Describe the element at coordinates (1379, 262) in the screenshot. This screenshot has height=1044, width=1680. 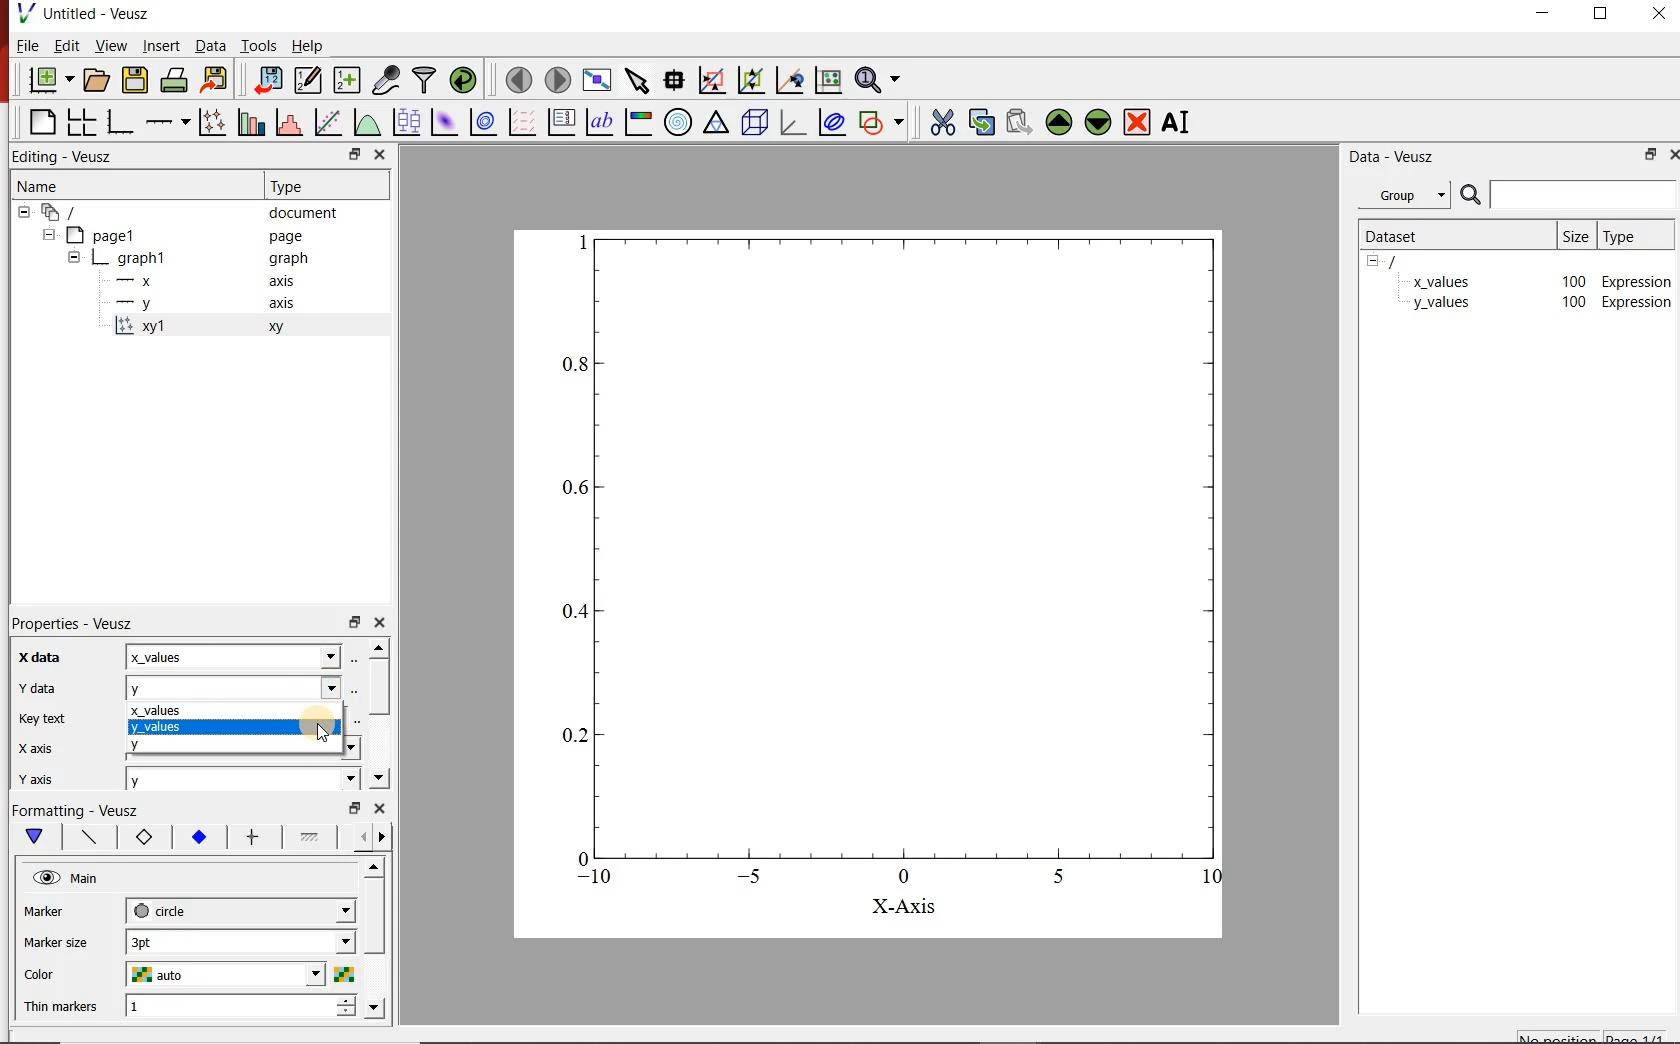
I see `hide` at that location.